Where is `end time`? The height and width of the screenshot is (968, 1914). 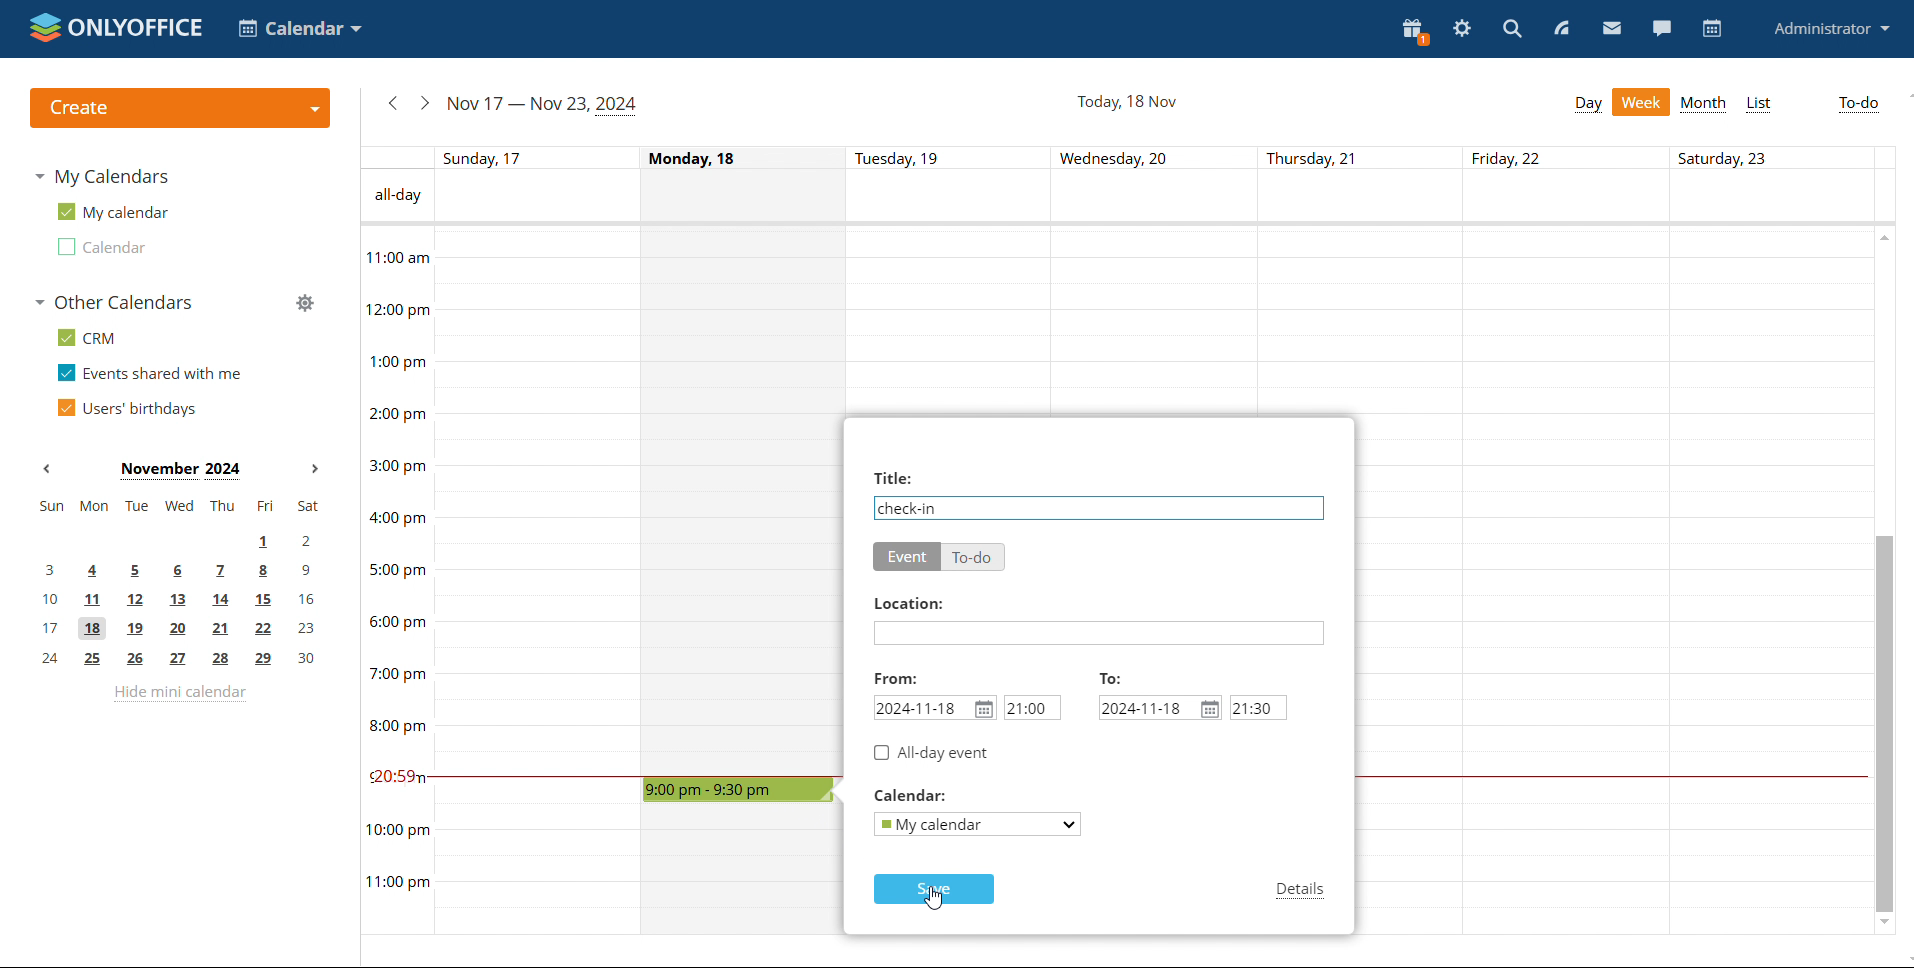 end time is located at coordinates (1258, 708).